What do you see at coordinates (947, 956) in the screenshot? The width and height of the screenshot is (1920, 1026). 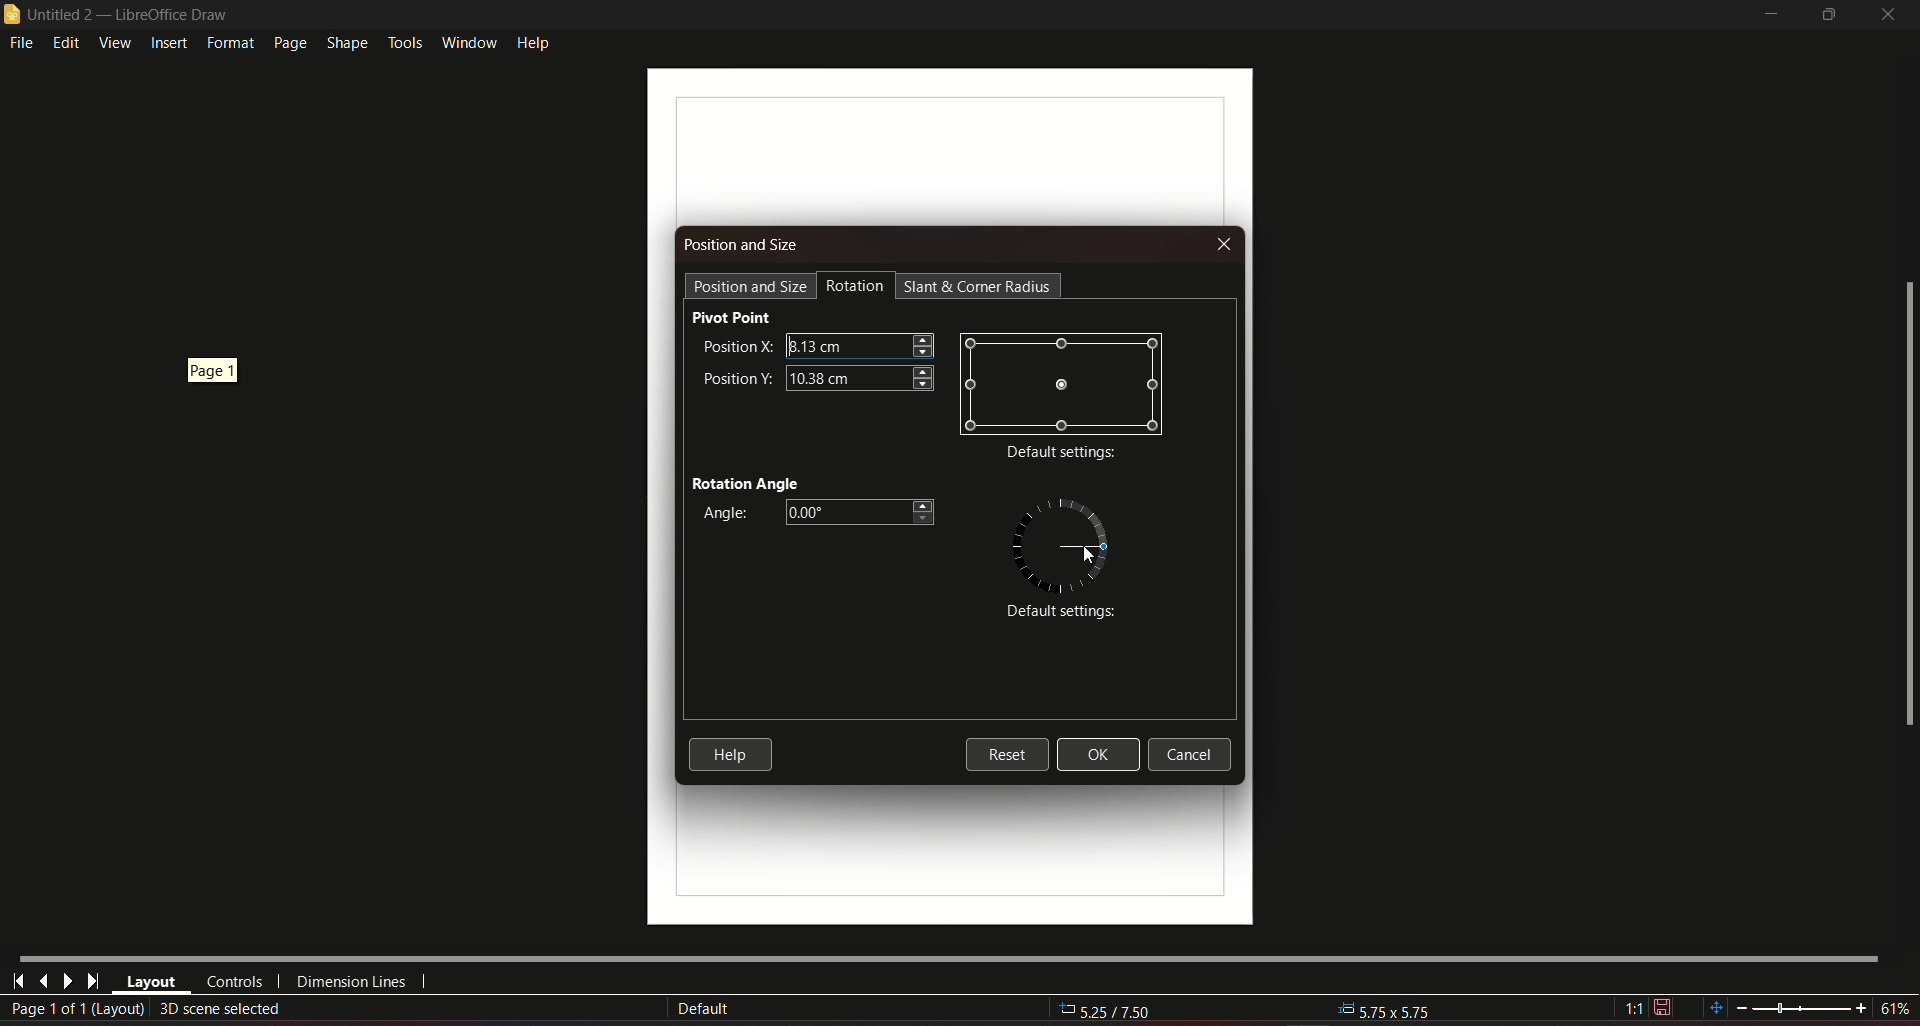 I see `Horizontal scroll bar` at bounding box center [947, 956].